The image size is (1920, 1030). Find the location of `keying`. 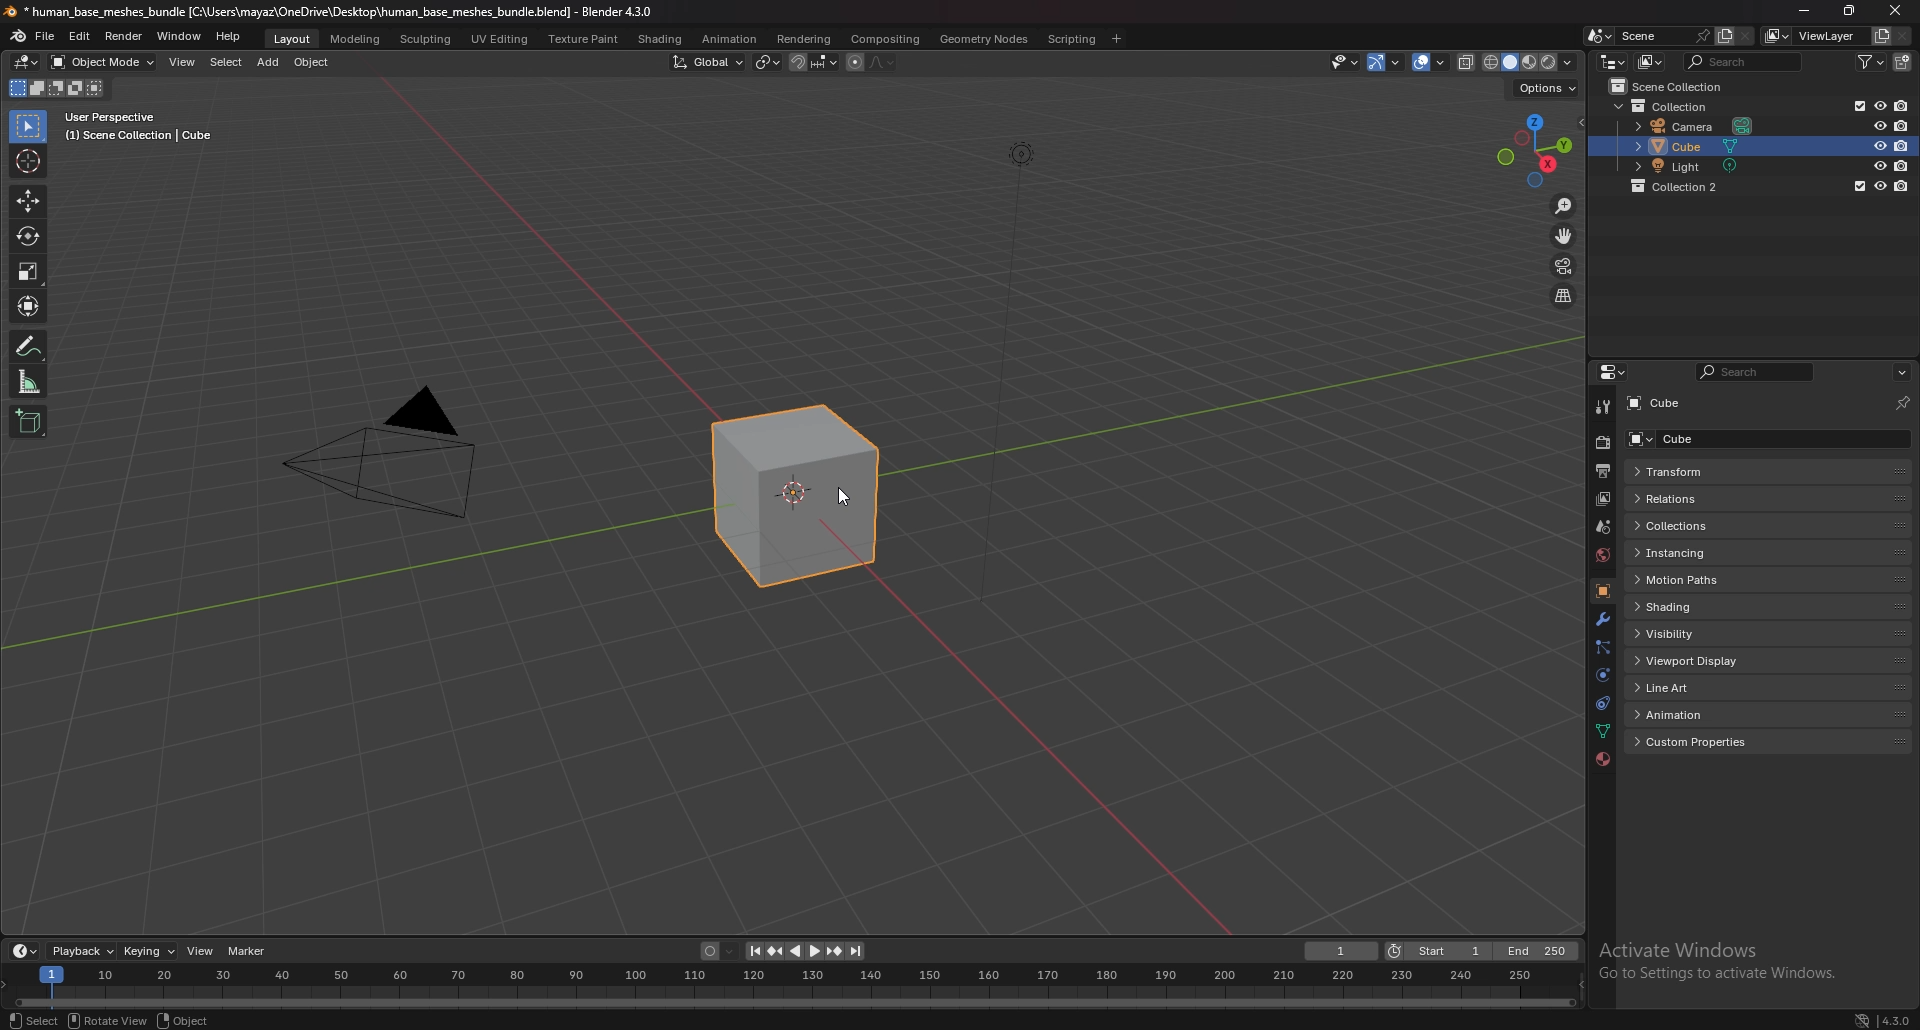

keying is located at coordinates (152, 951).